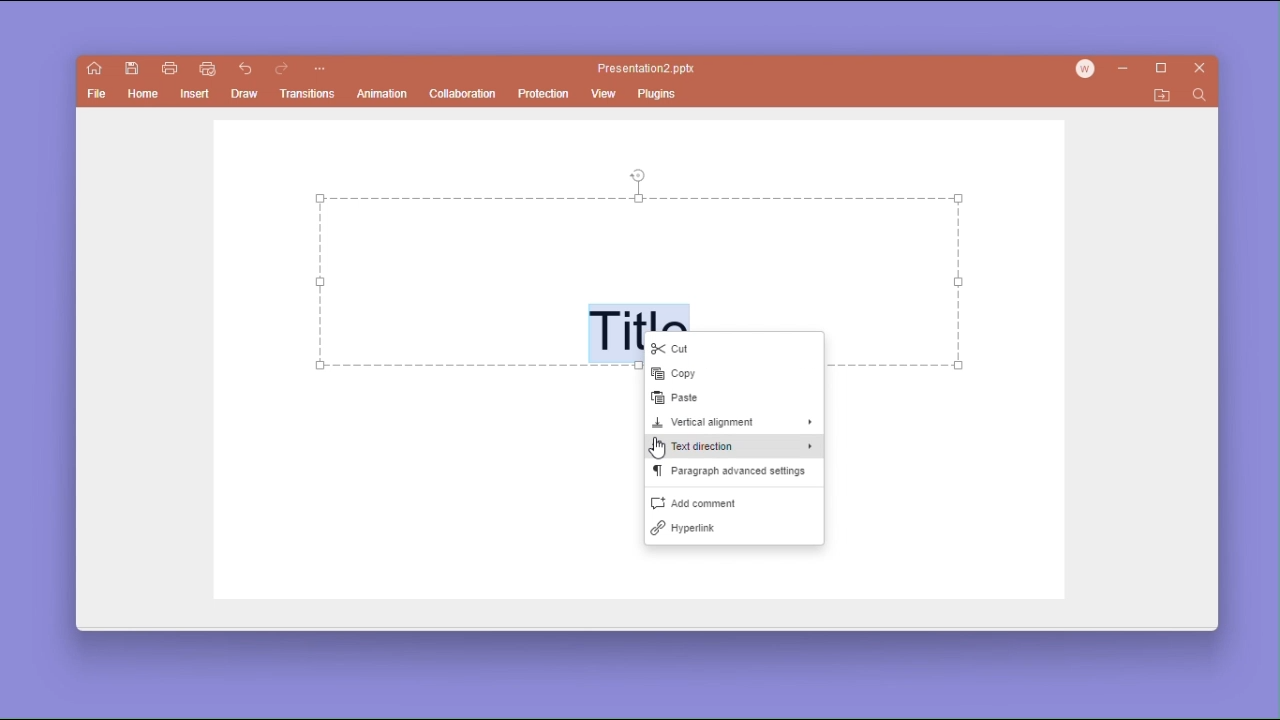 Image resolution: width=1280 pixels, height=720 pixels. What do you see at coordinates (1165, 69) in the screenshot?
I see `maximize` at bounding box center [1165, 69].